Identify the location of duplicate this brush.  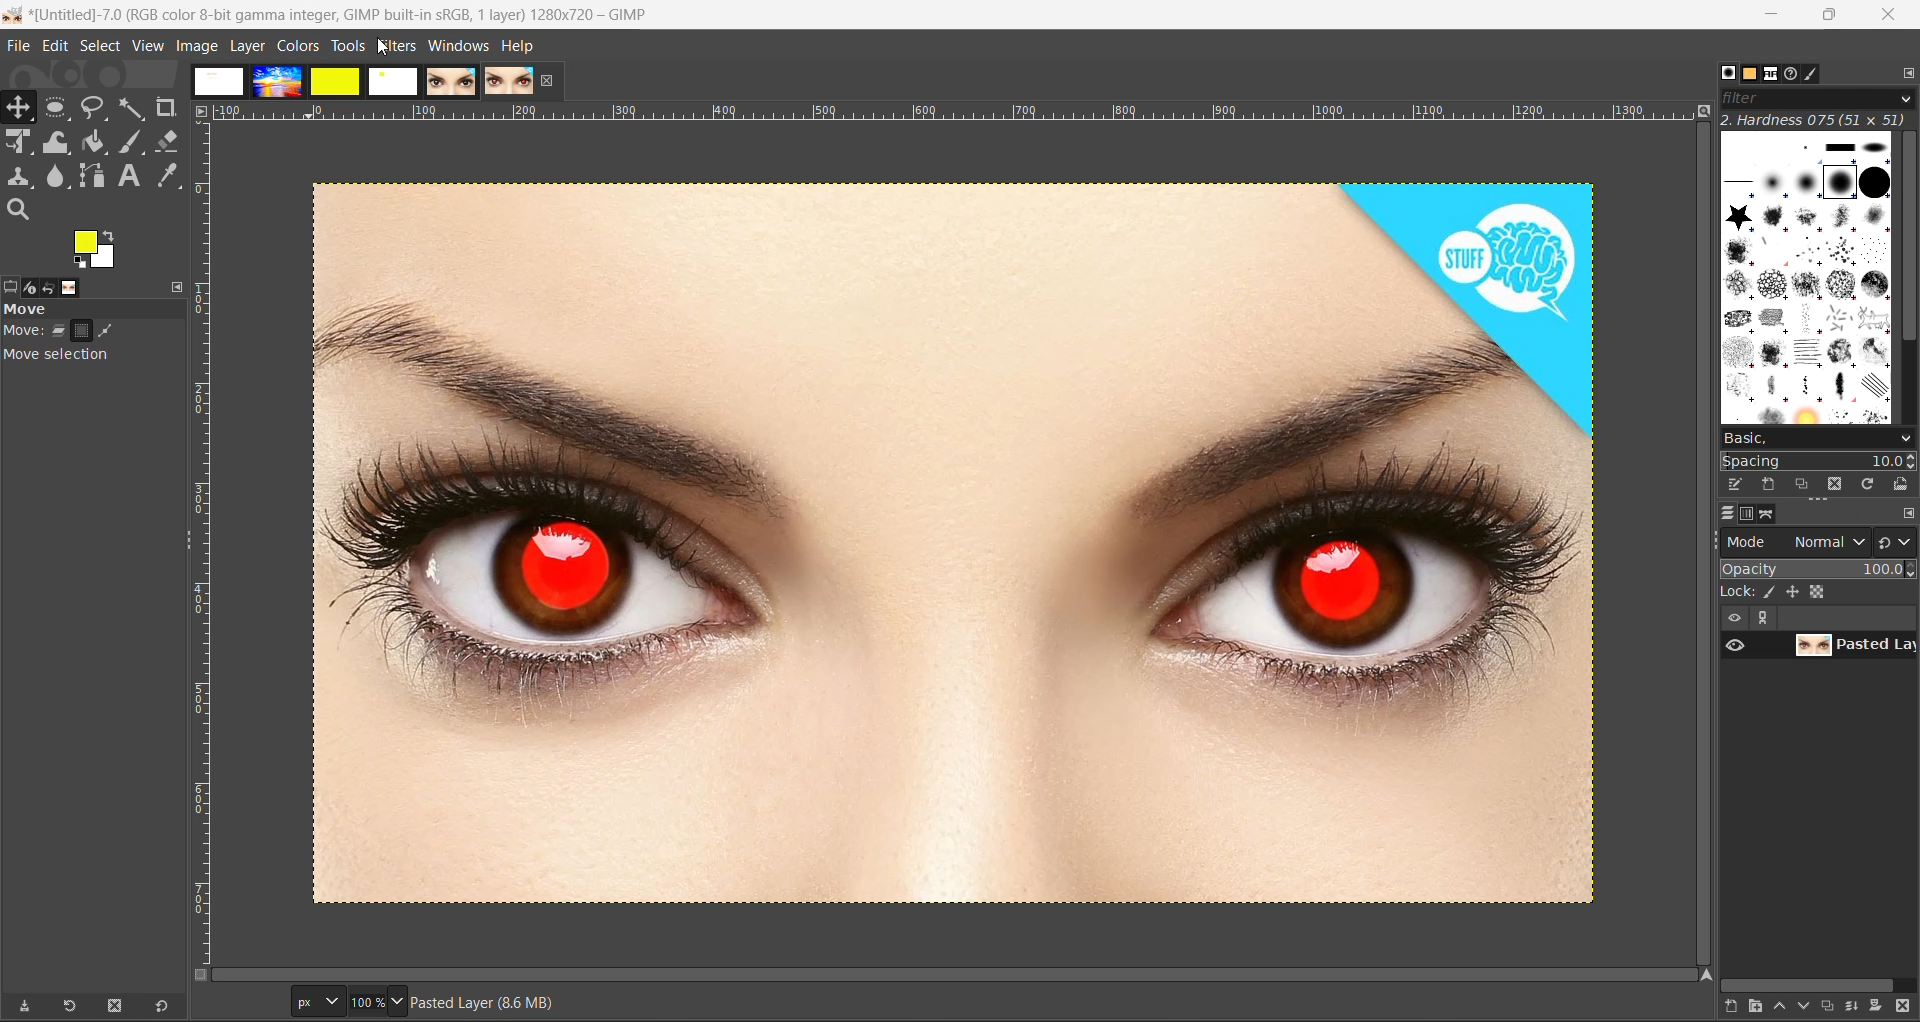
(1800, 484).